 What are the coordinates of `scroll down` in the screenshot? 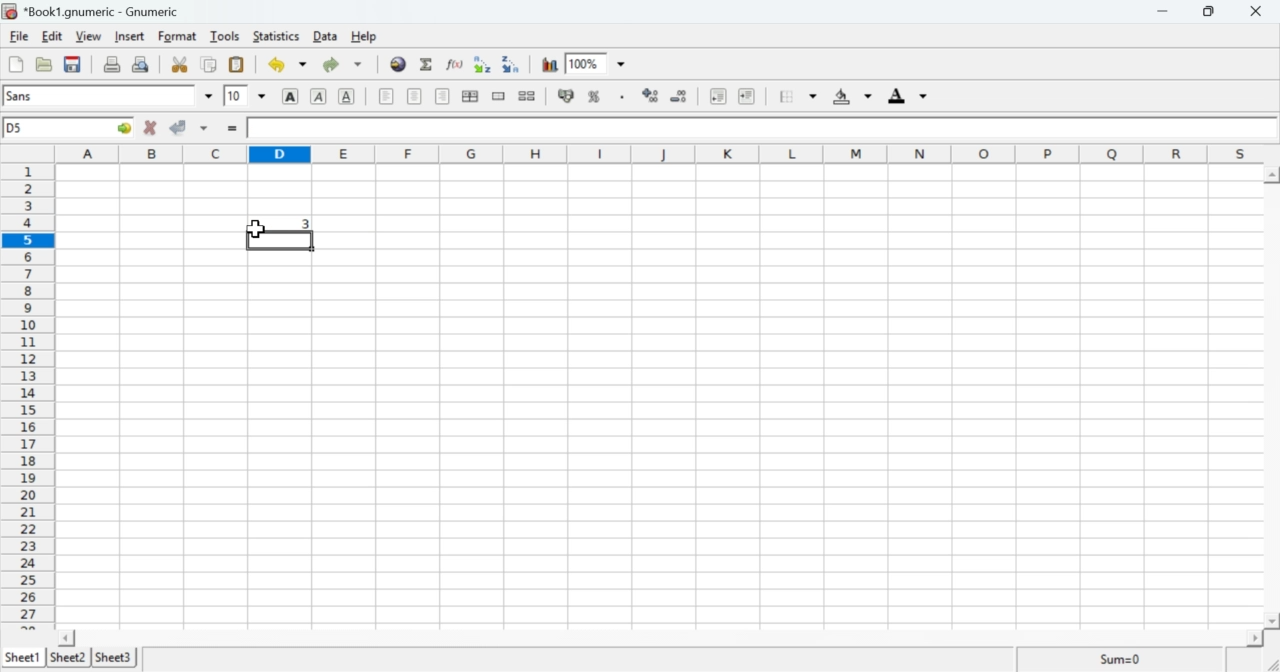 It's located at (1272, 621).